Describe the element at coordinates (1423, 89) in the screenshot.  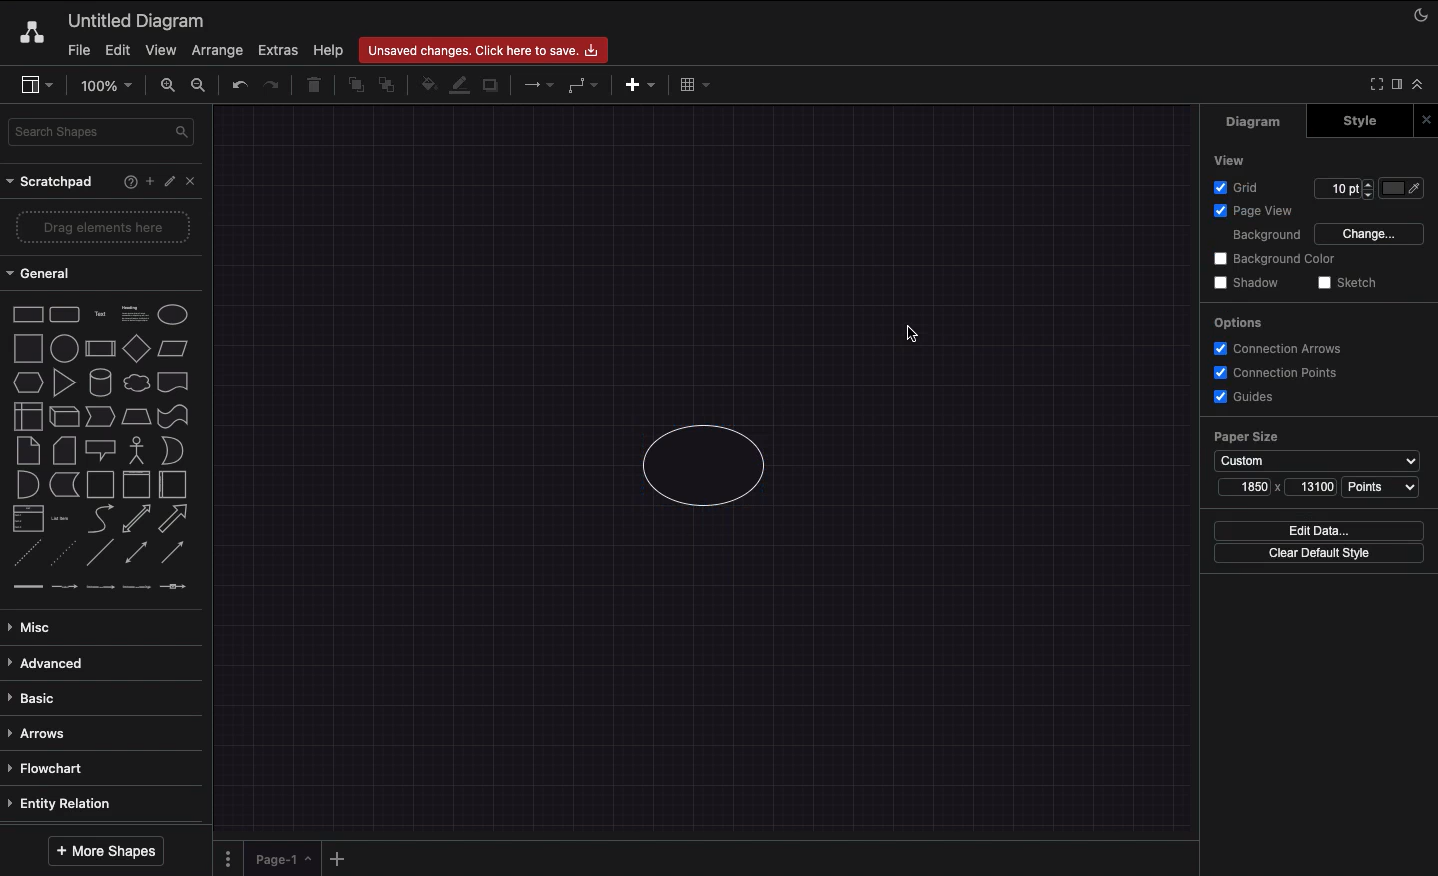
I see `Collapse expand` at that location.